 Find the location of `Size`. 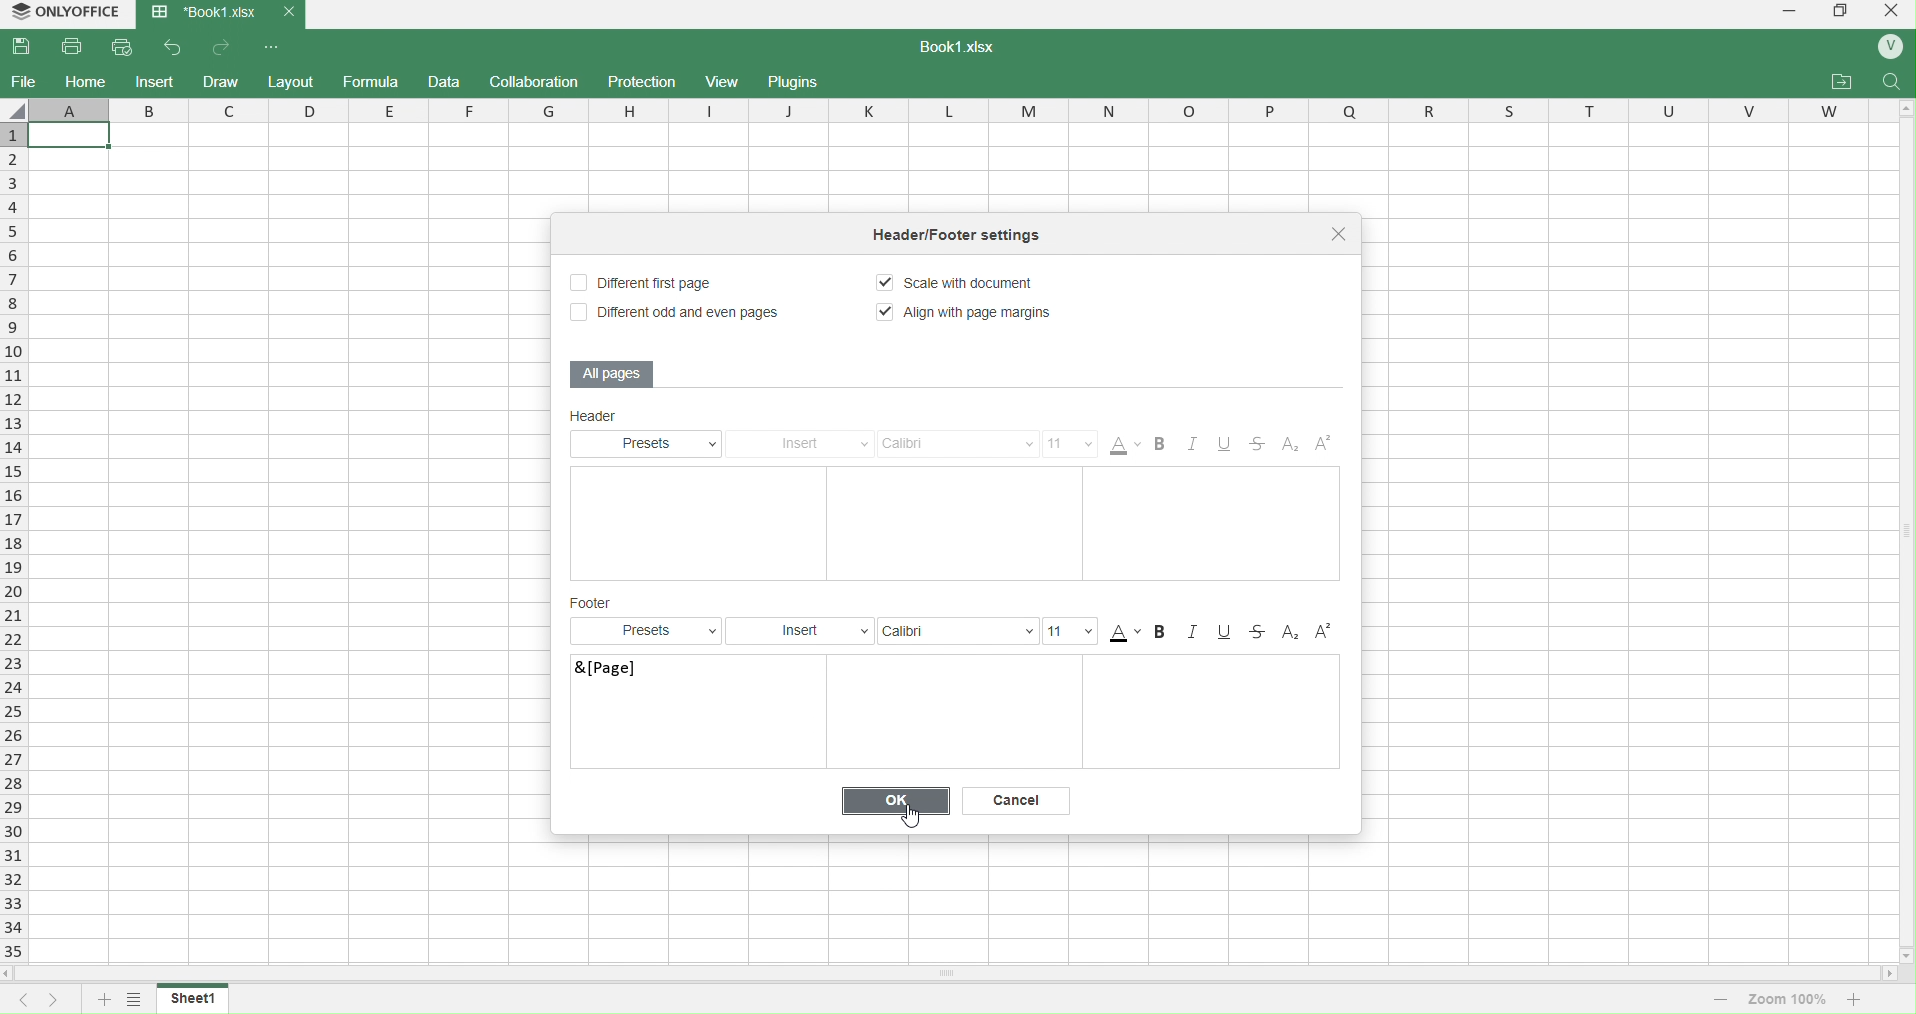

Size is located at coordinates (1073, 631).